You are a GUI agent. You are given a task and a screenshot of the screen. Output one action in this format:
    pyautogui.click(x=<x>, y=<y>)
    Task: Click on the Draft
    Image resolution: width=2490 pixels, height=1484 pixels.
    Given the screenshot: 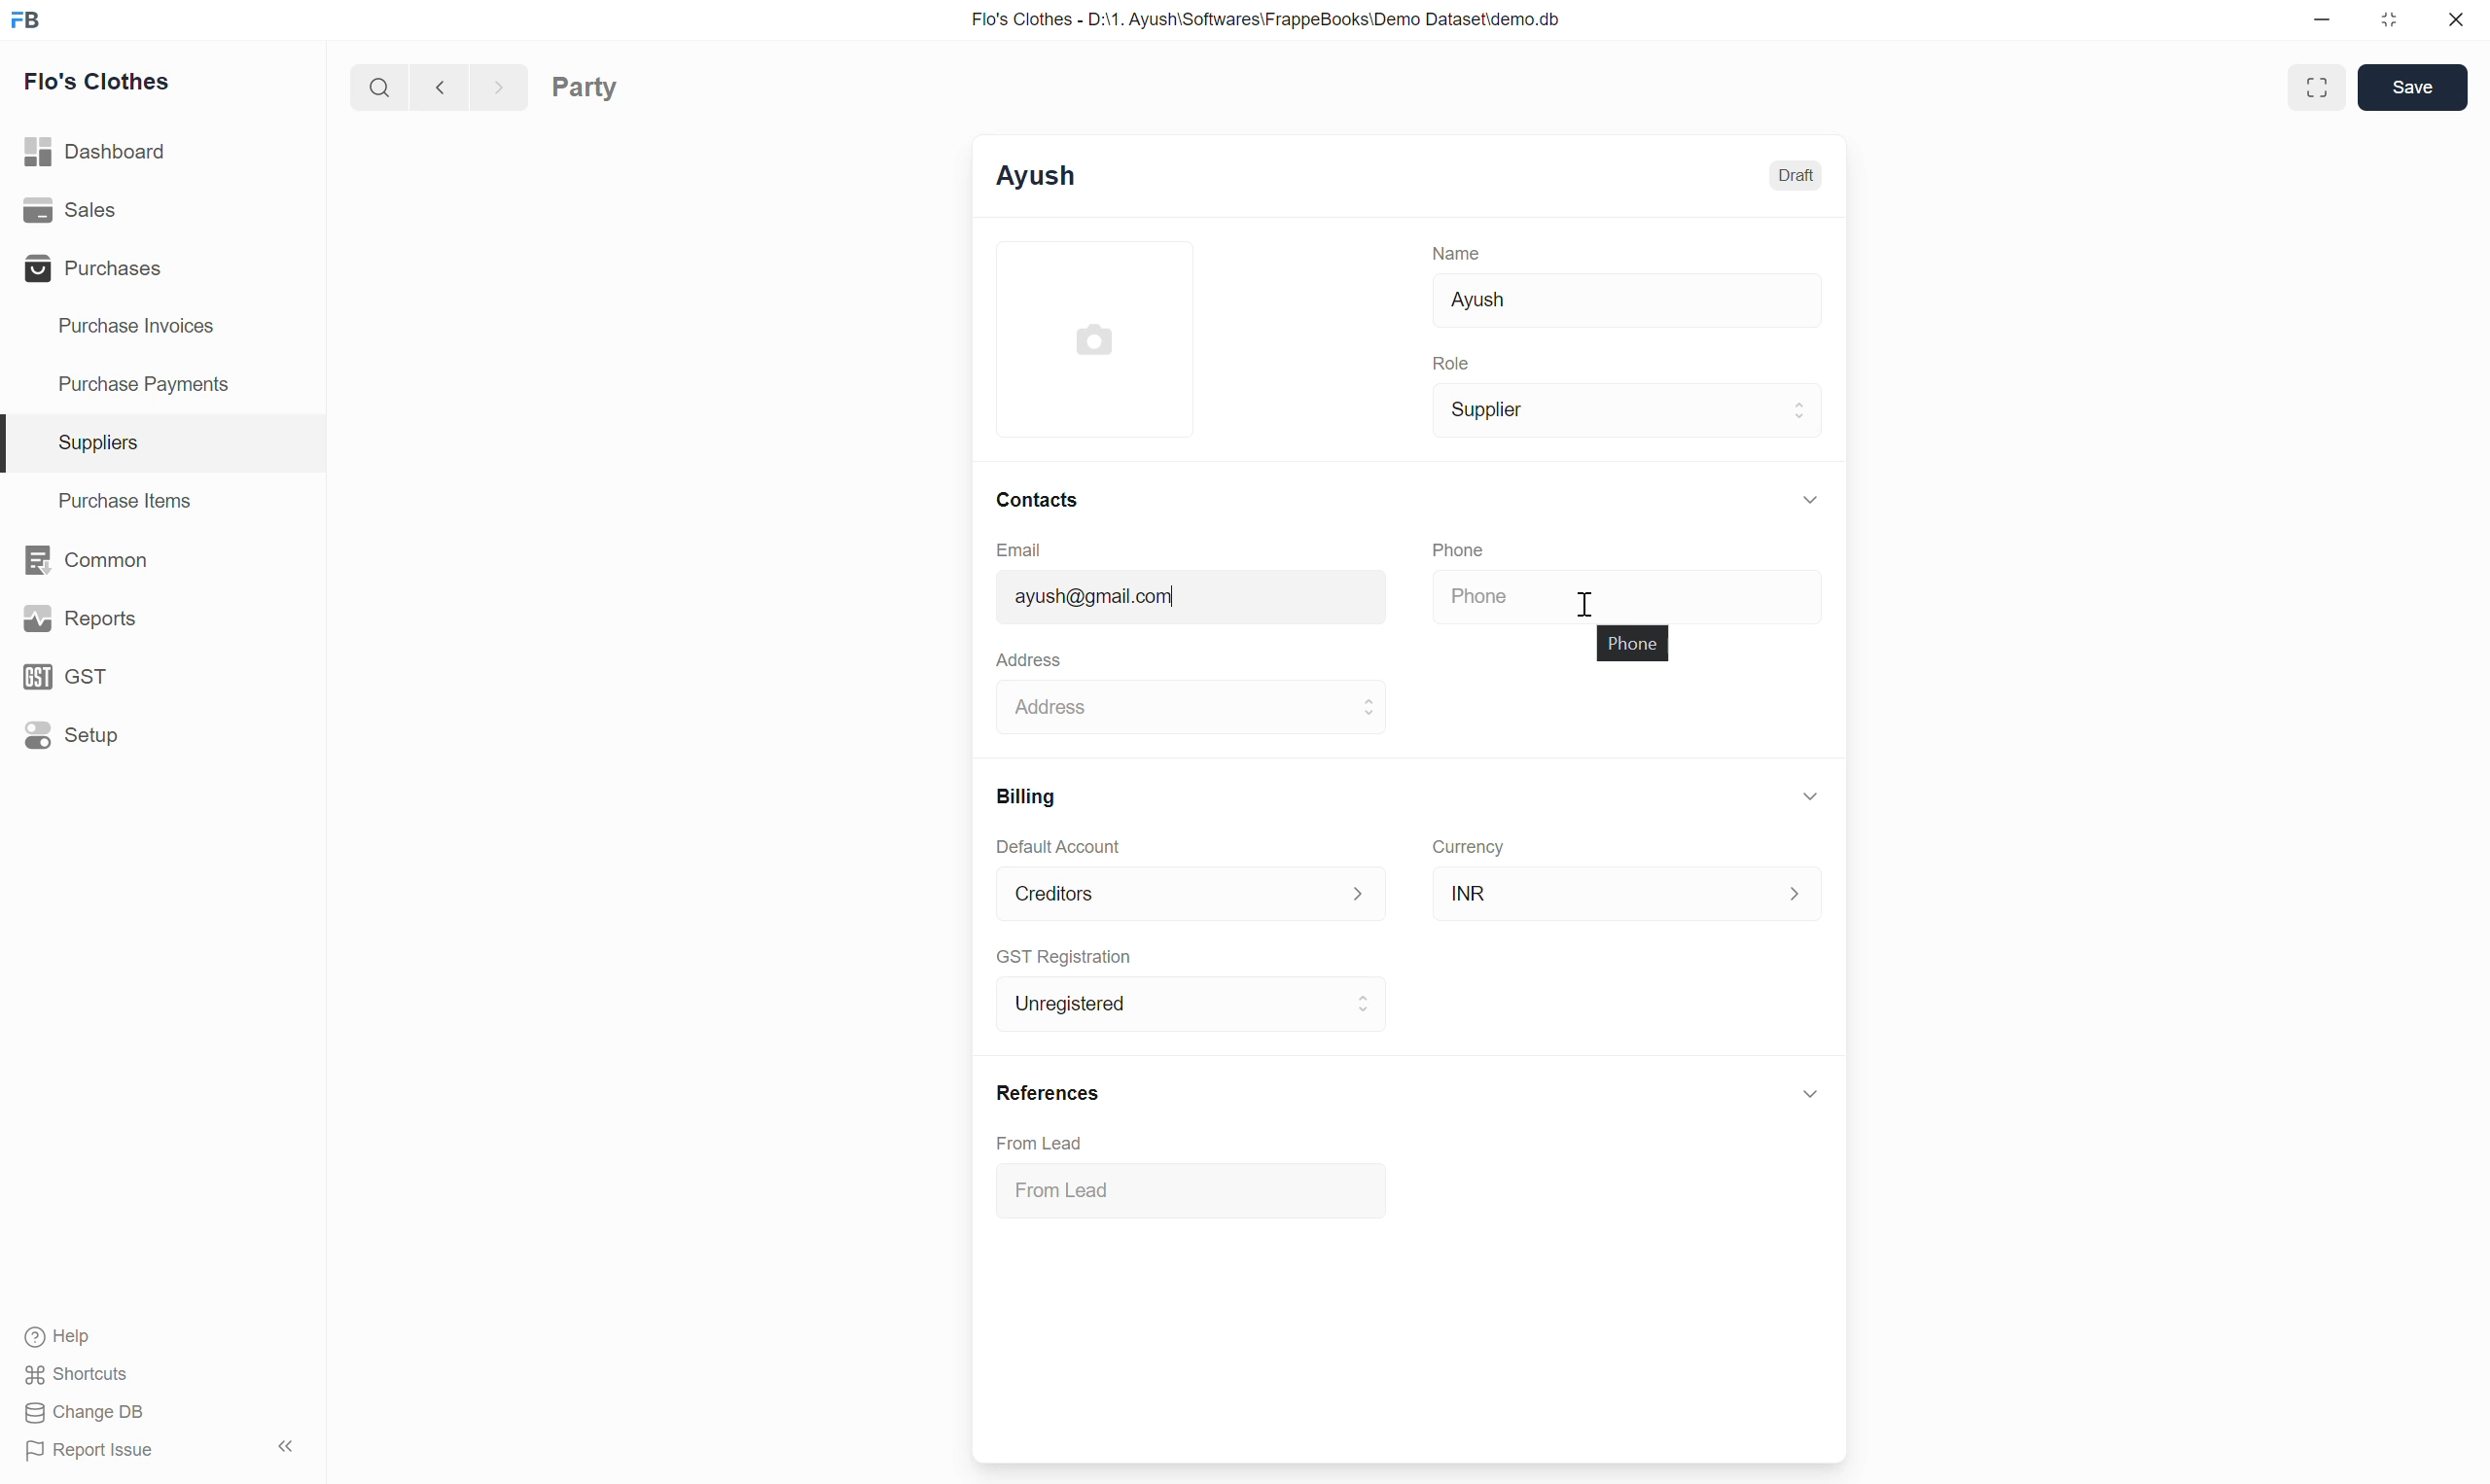 What is the action you would take?
    pyautogui.click(x=1795, y=176)
    